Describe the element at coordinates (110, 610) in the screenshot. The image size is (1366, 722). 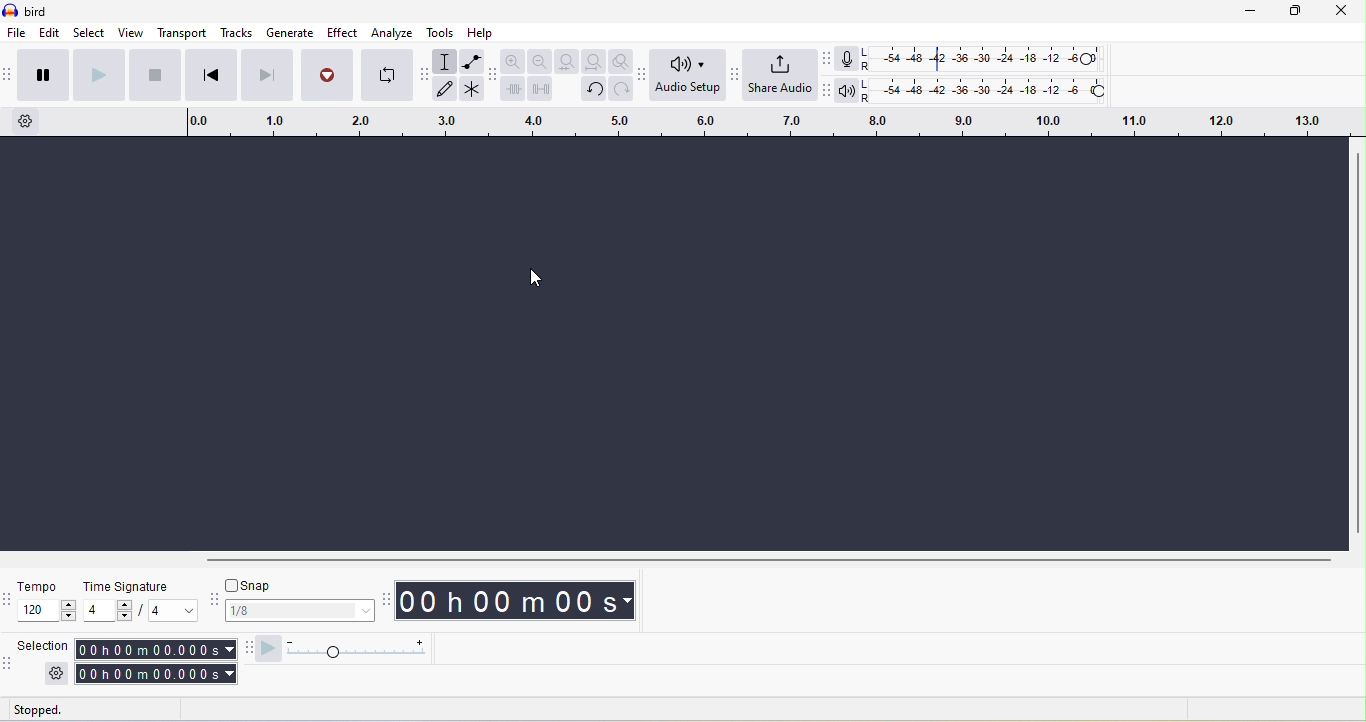
I see `value` at that location.